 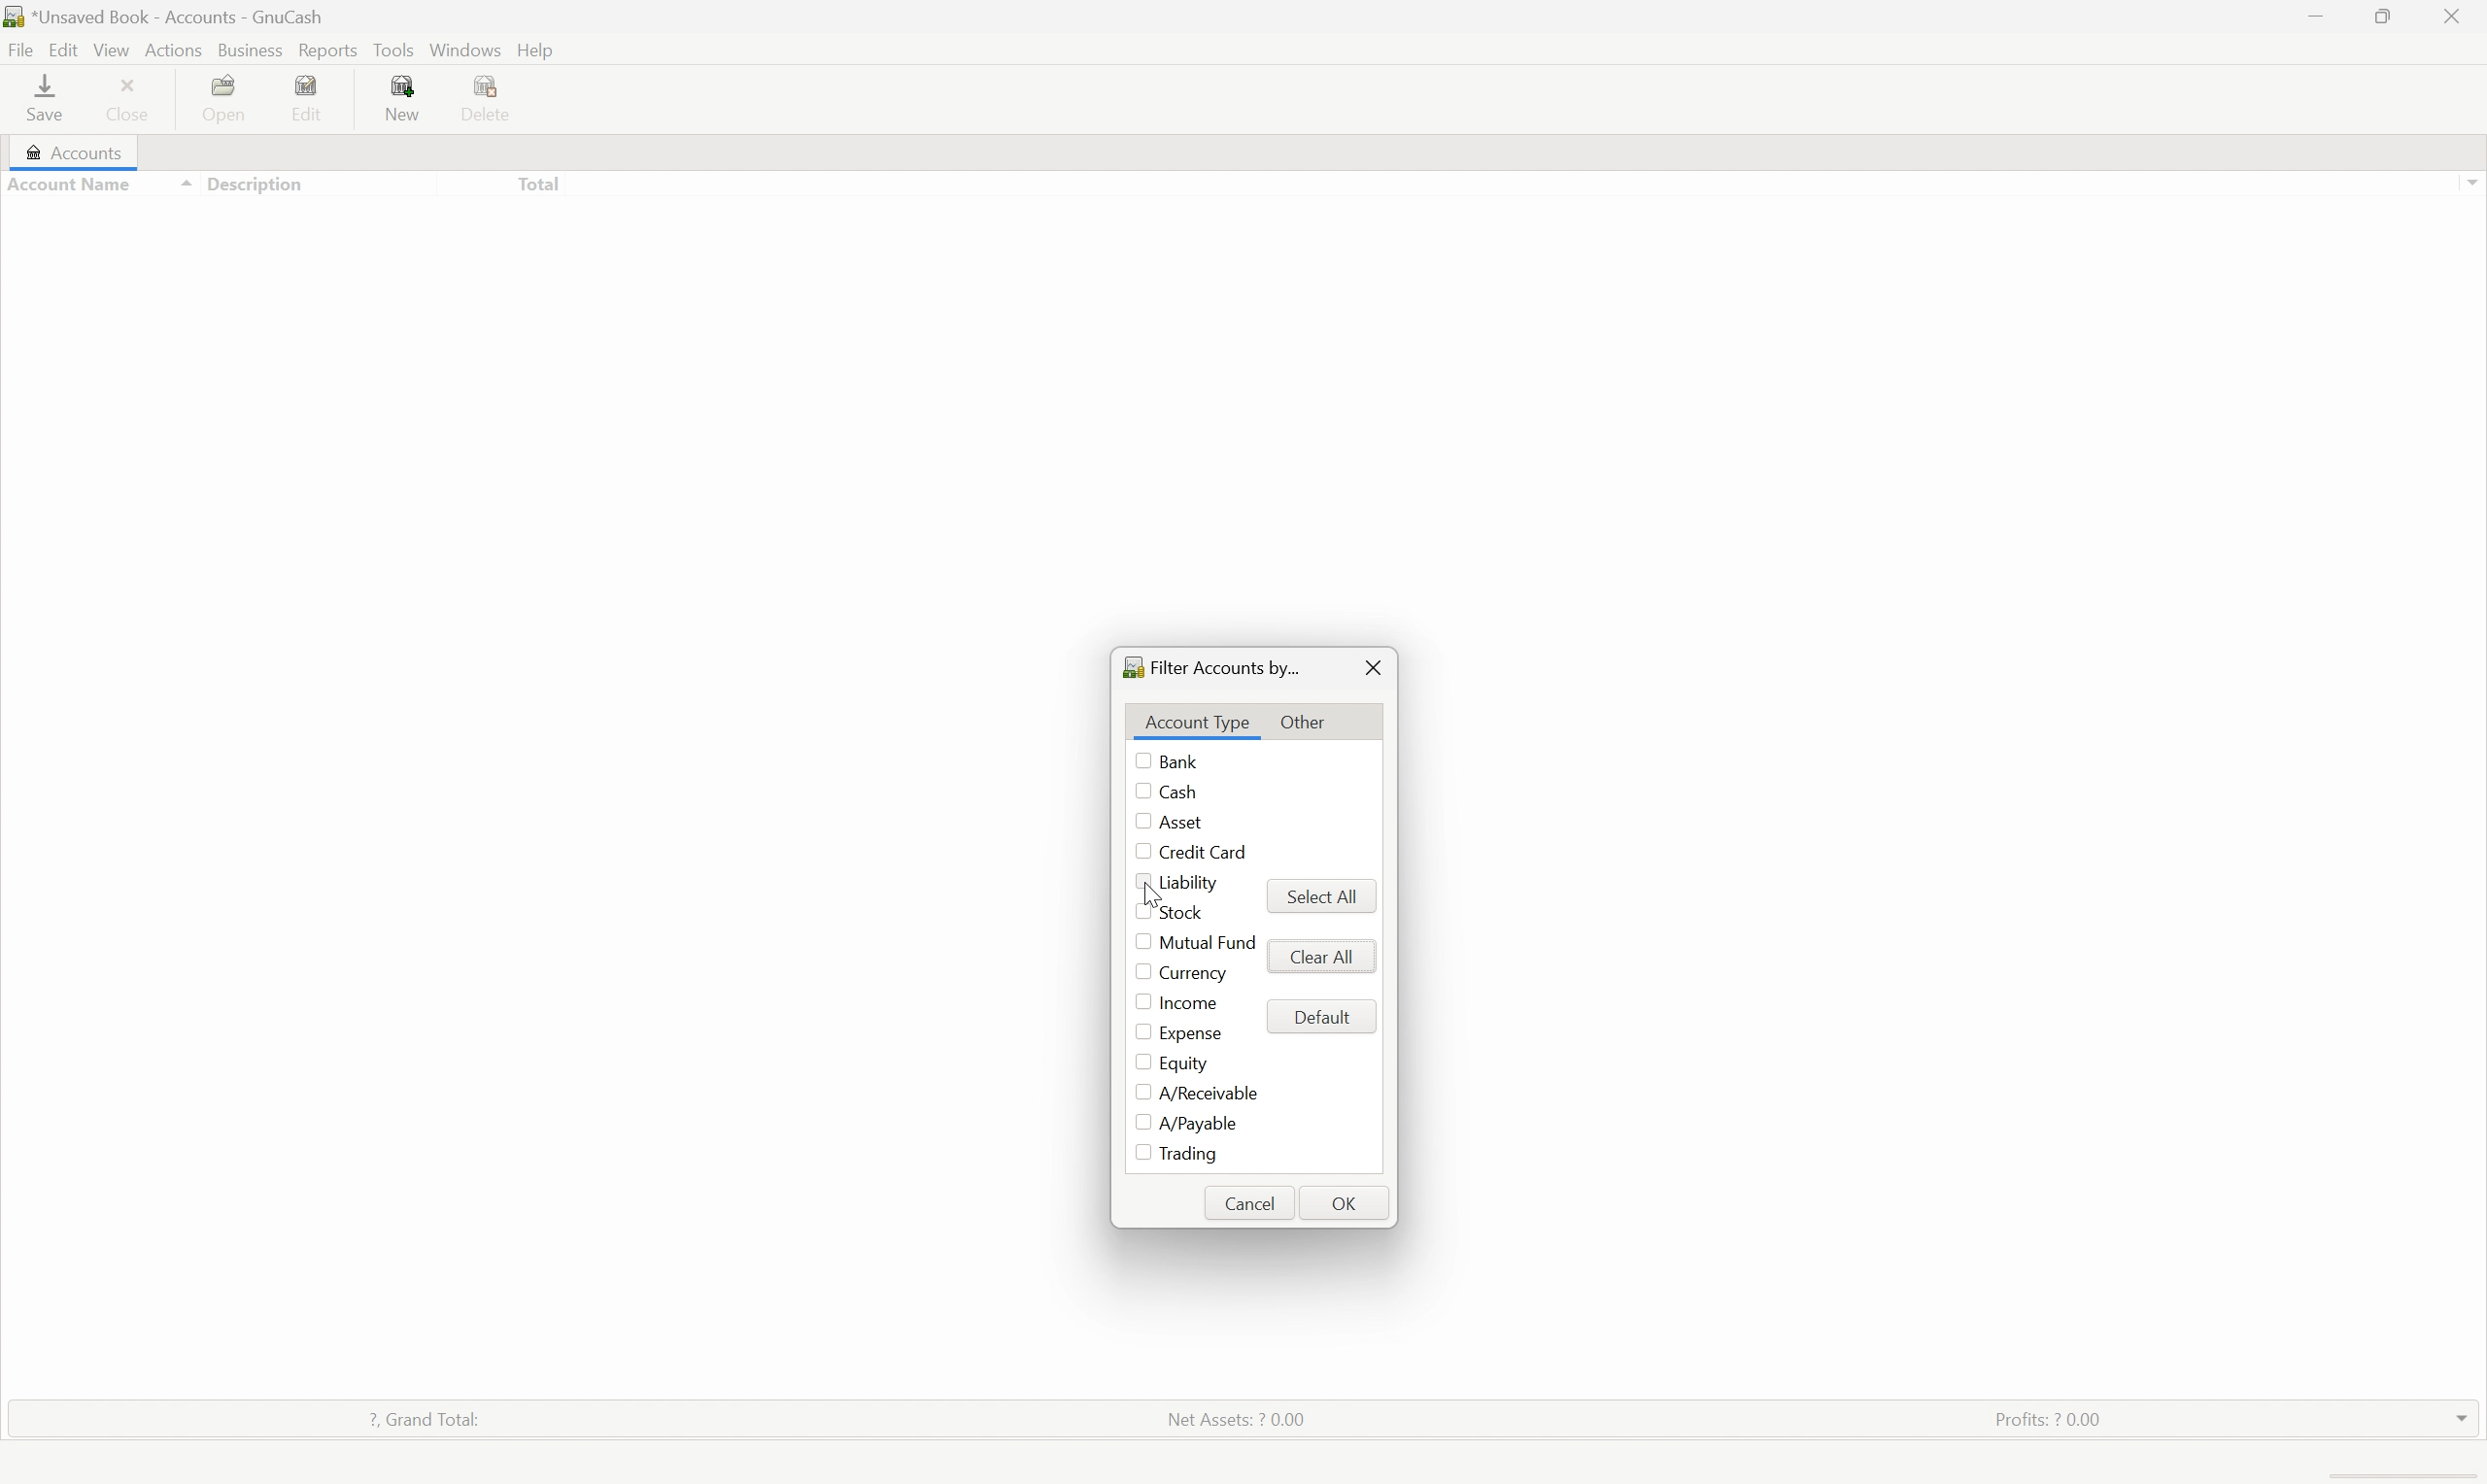 What do you see at coordinates (1191, 1034) in the screenshot?
I see `Expense` at bounding box center [1191, 1034].